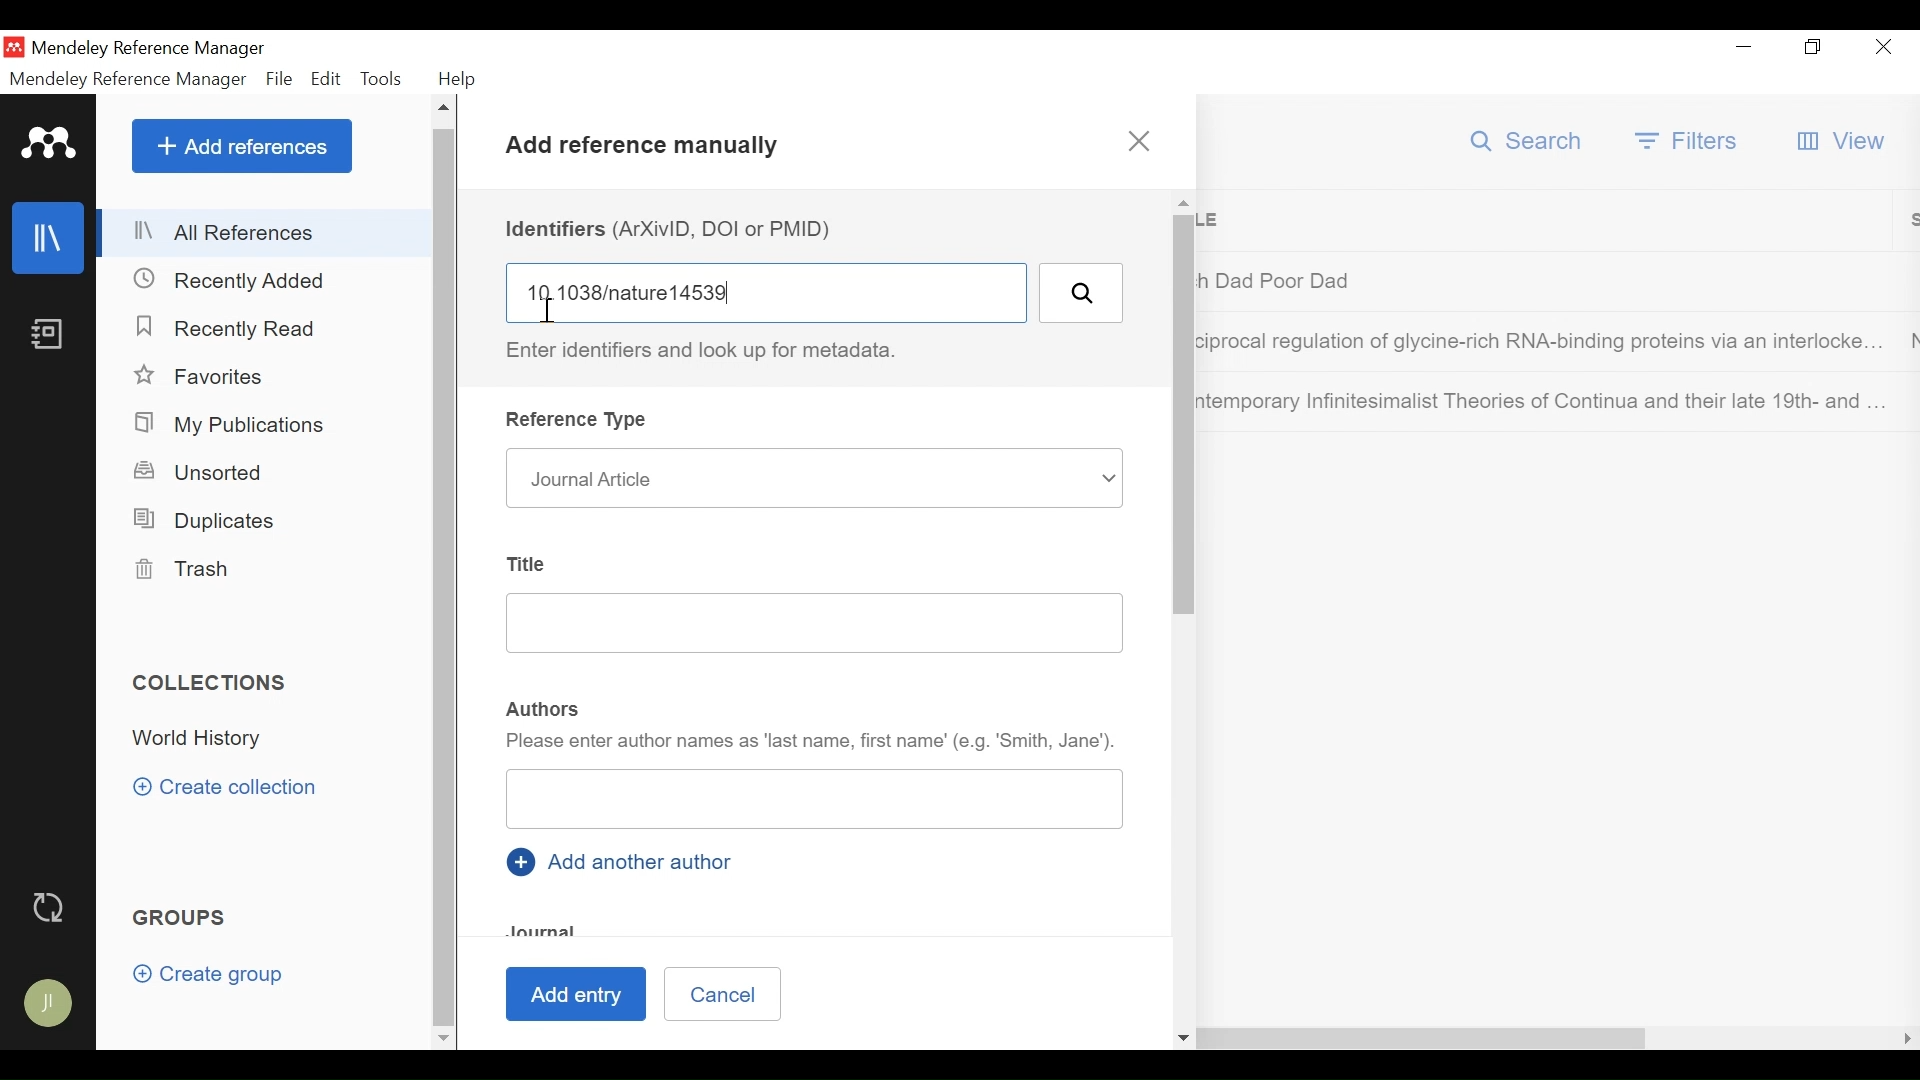 The width and height of the screenshot is (1920, 1080). Describe the element at coordinates (225, 788) in the screenshot. I see `Create Collection` at that location.